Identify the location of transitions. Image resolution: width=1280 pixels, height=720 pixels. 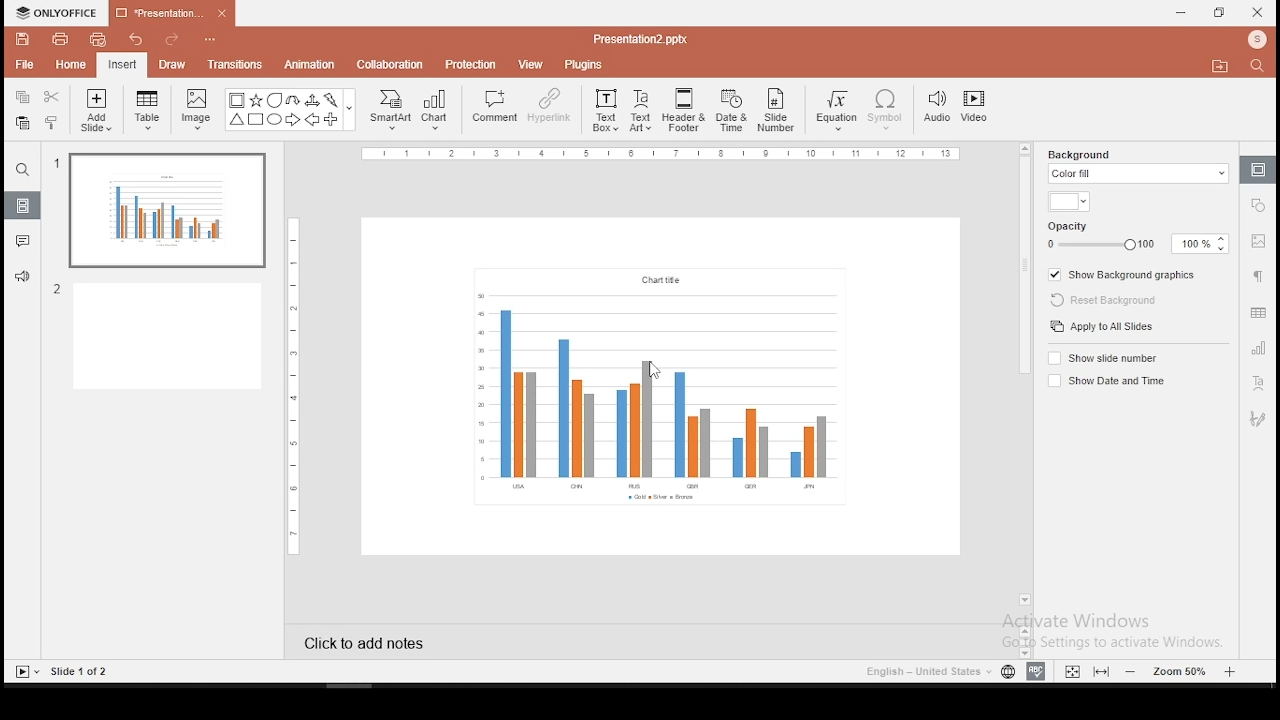
(235, 66).